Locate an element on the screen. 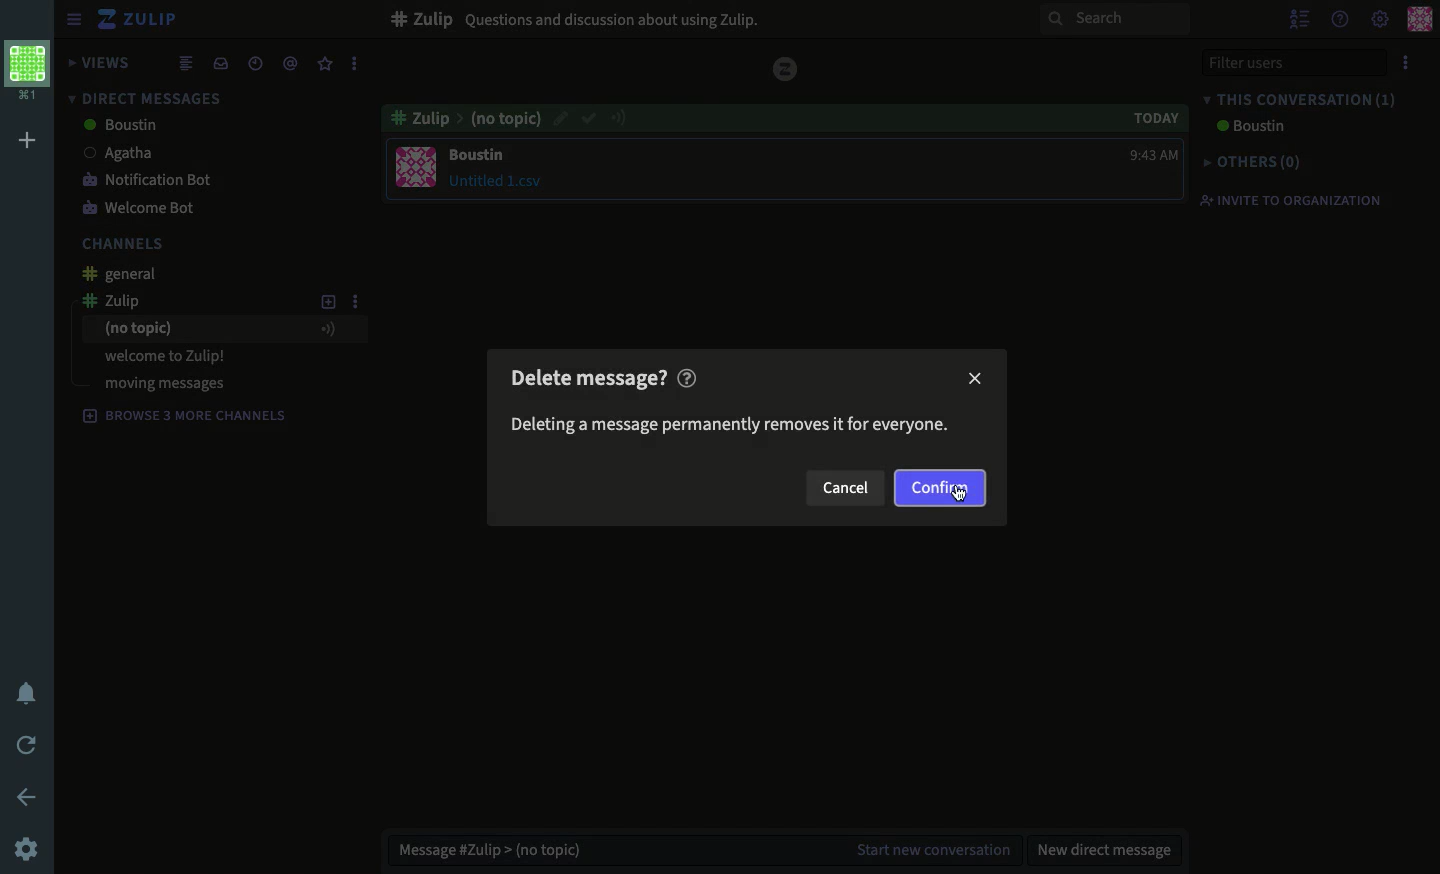 This screenshot has height=874, width=1440. options is located at coordinates (355, 305).